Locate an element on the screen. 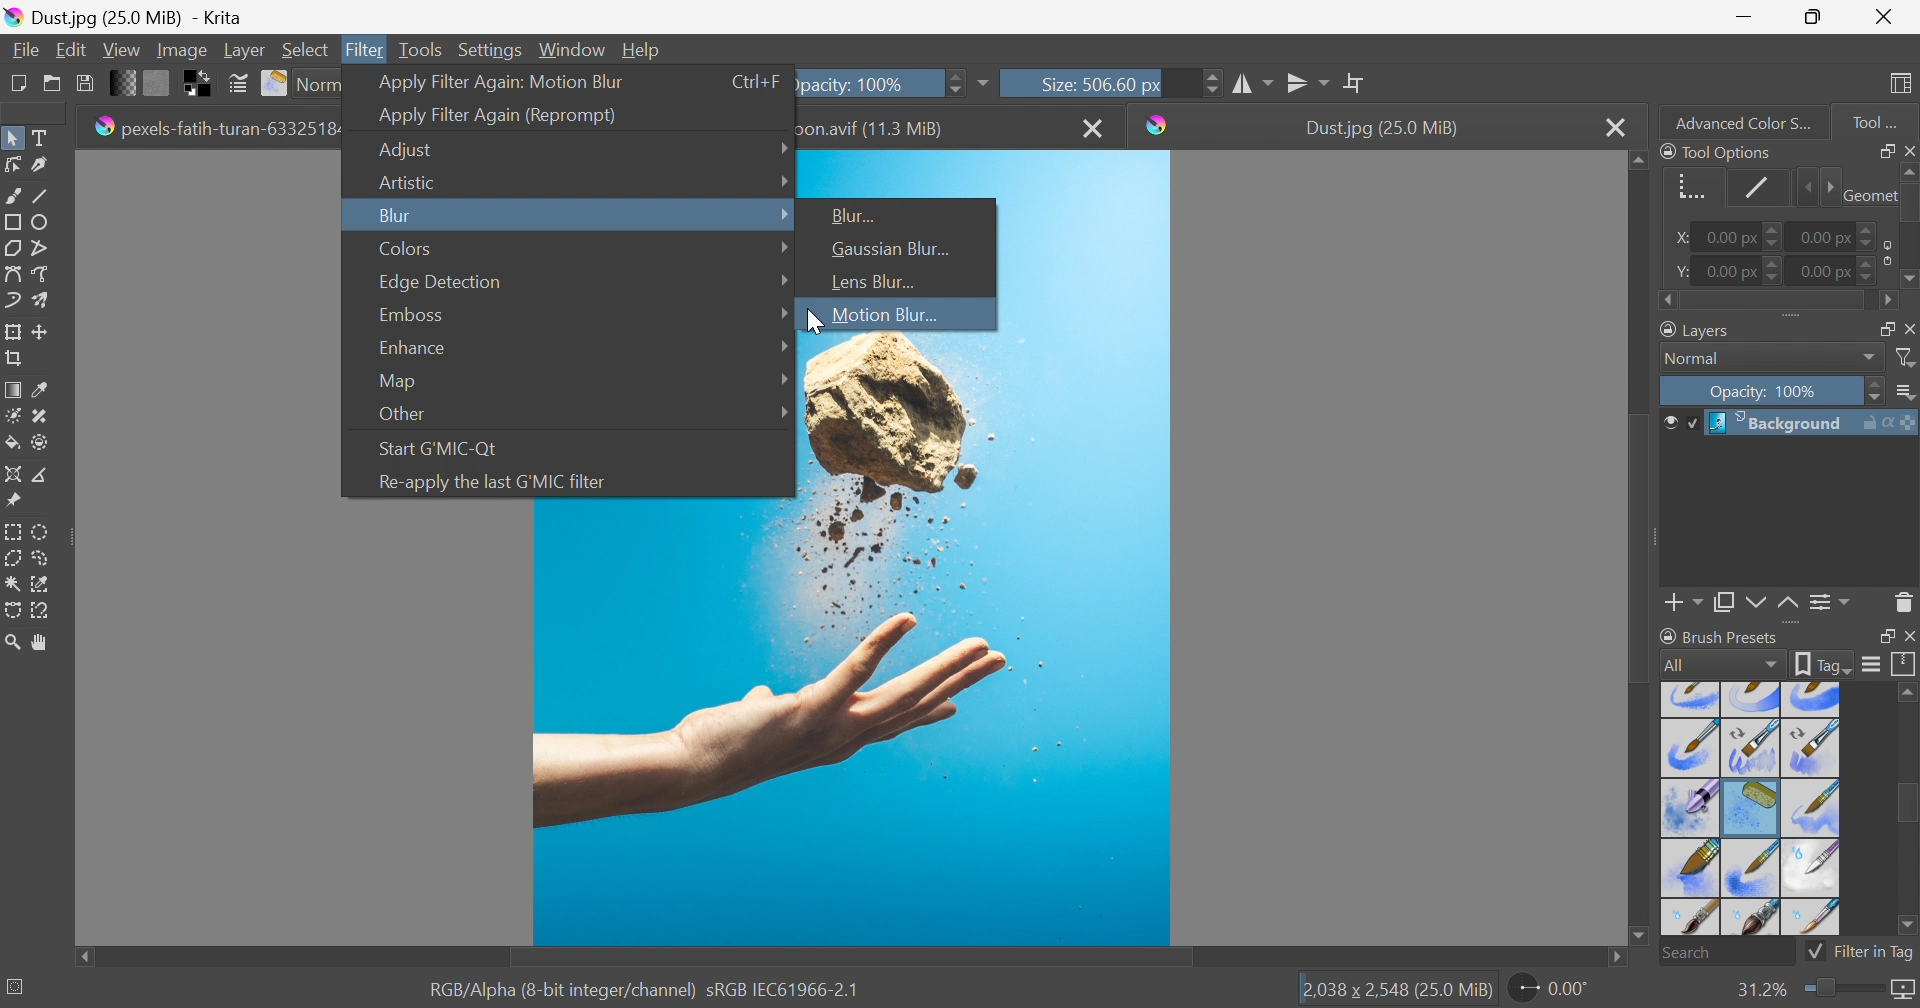 This screenshot has width=1920, height=1008. Krita logo is located at coordinates (1158, 125).